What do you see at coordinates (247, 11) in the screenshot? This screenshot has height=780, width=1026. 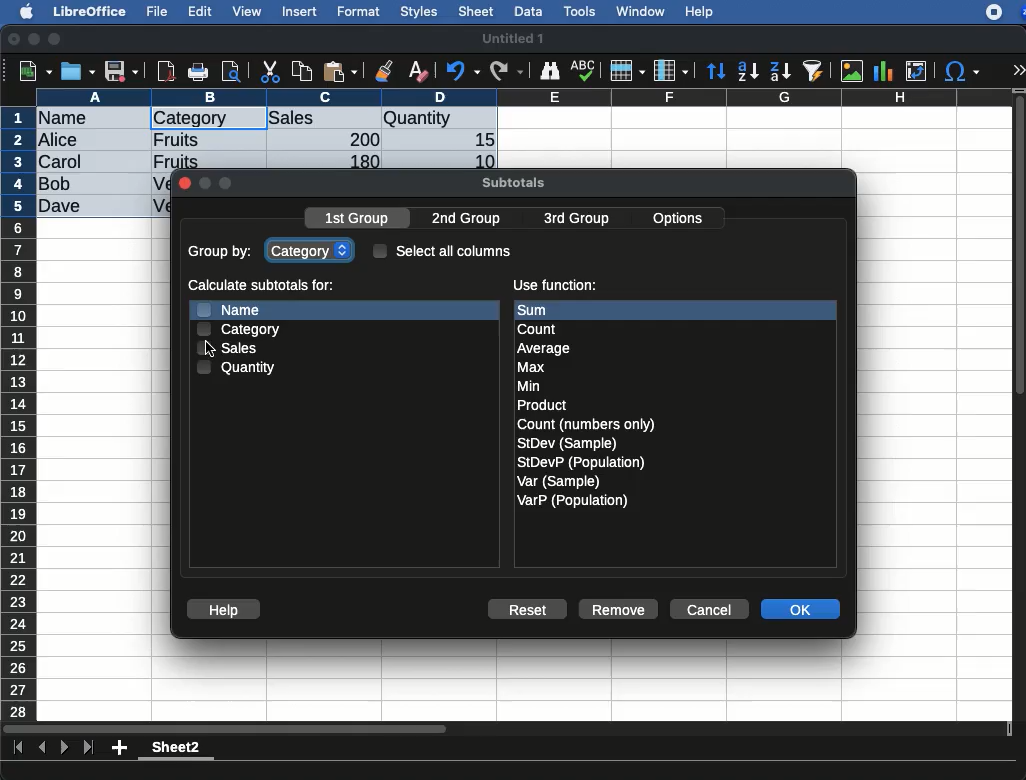 I see `view` at bounding box center [247, 11].